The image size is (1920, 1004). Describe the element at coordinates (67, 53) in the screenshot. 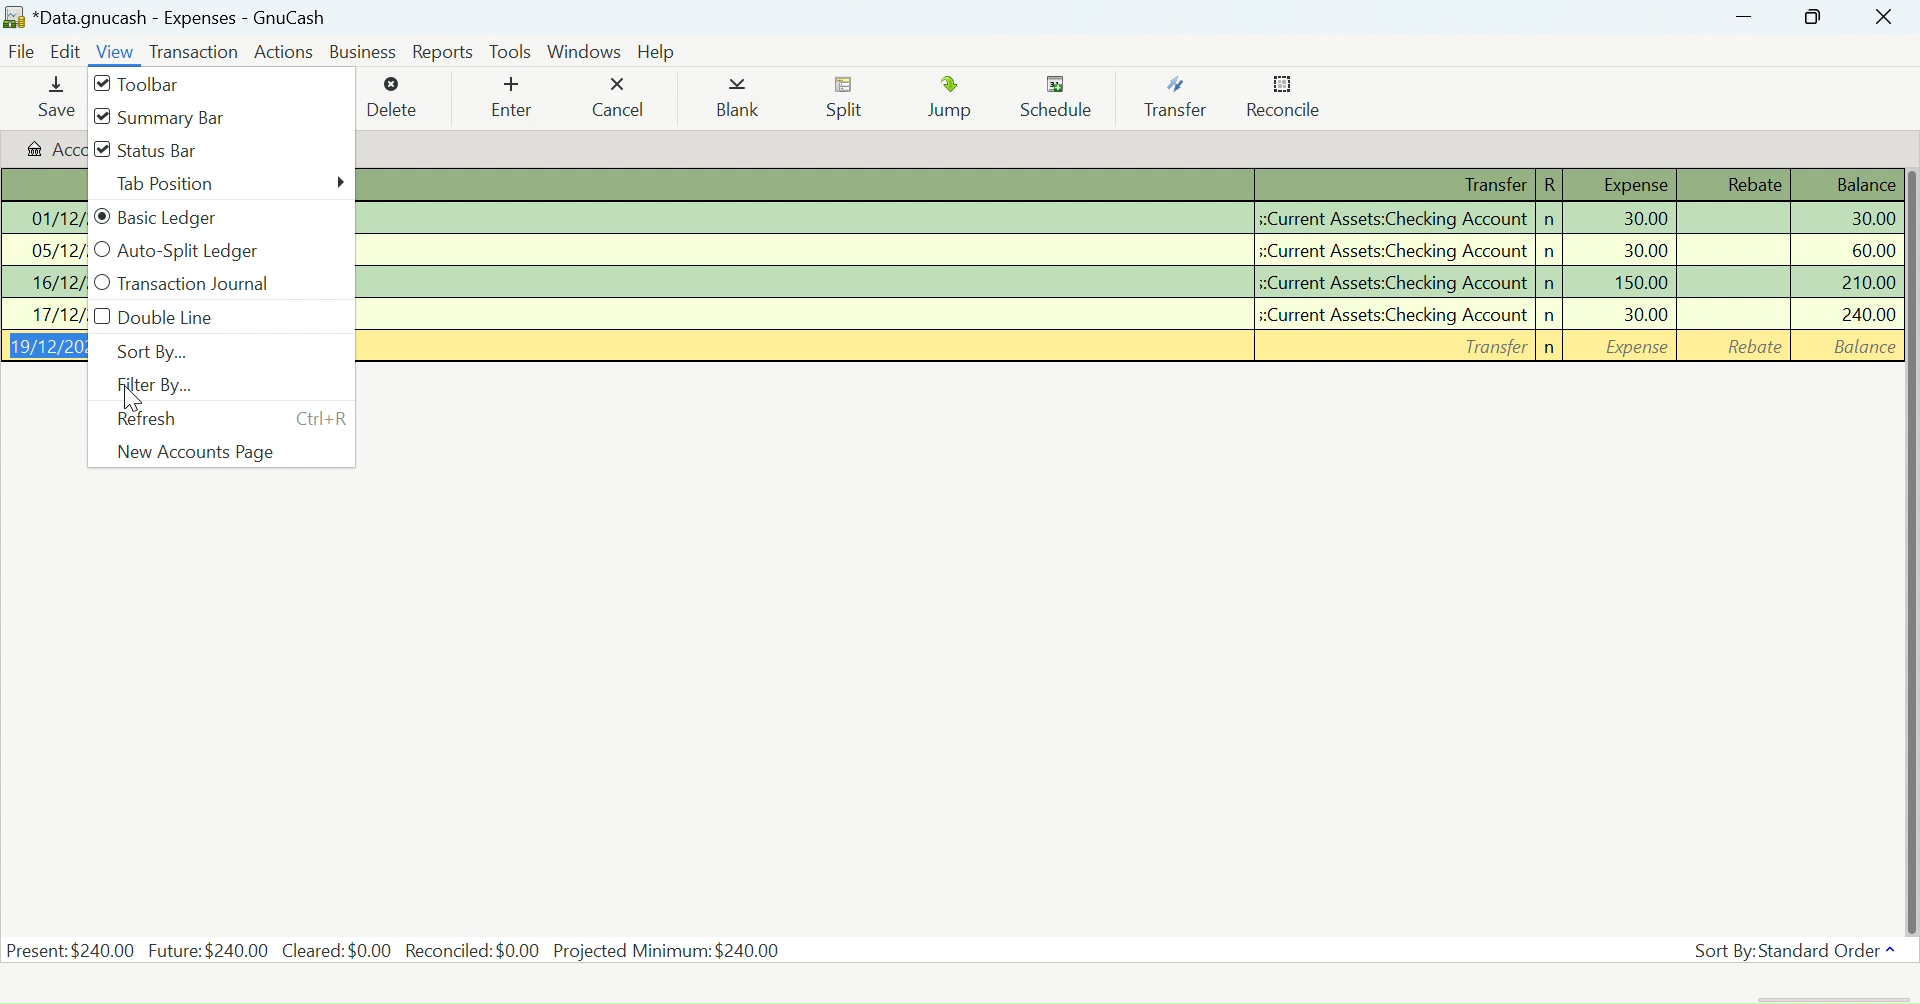

I see `Edit` at that location.